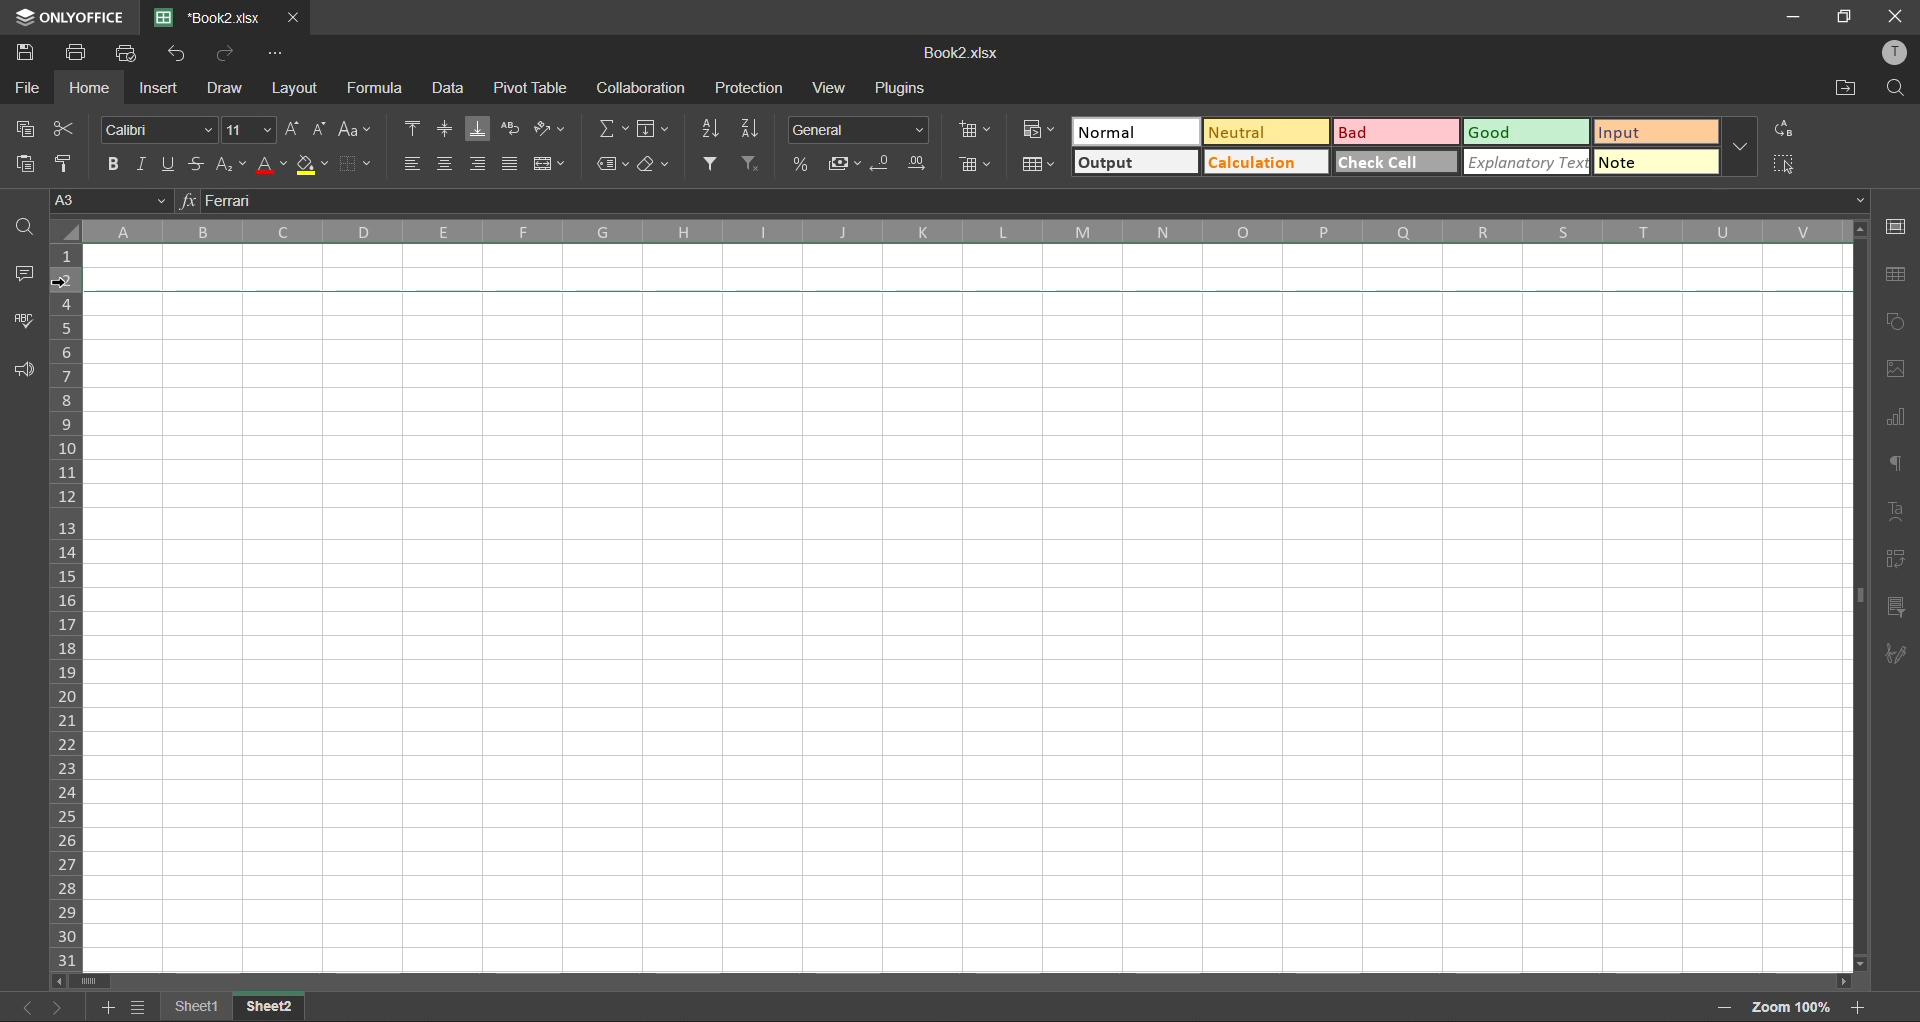 Image resolution: width=1920 pixels, height=1022 pixels. I want to click on bold, so click(114, 162).